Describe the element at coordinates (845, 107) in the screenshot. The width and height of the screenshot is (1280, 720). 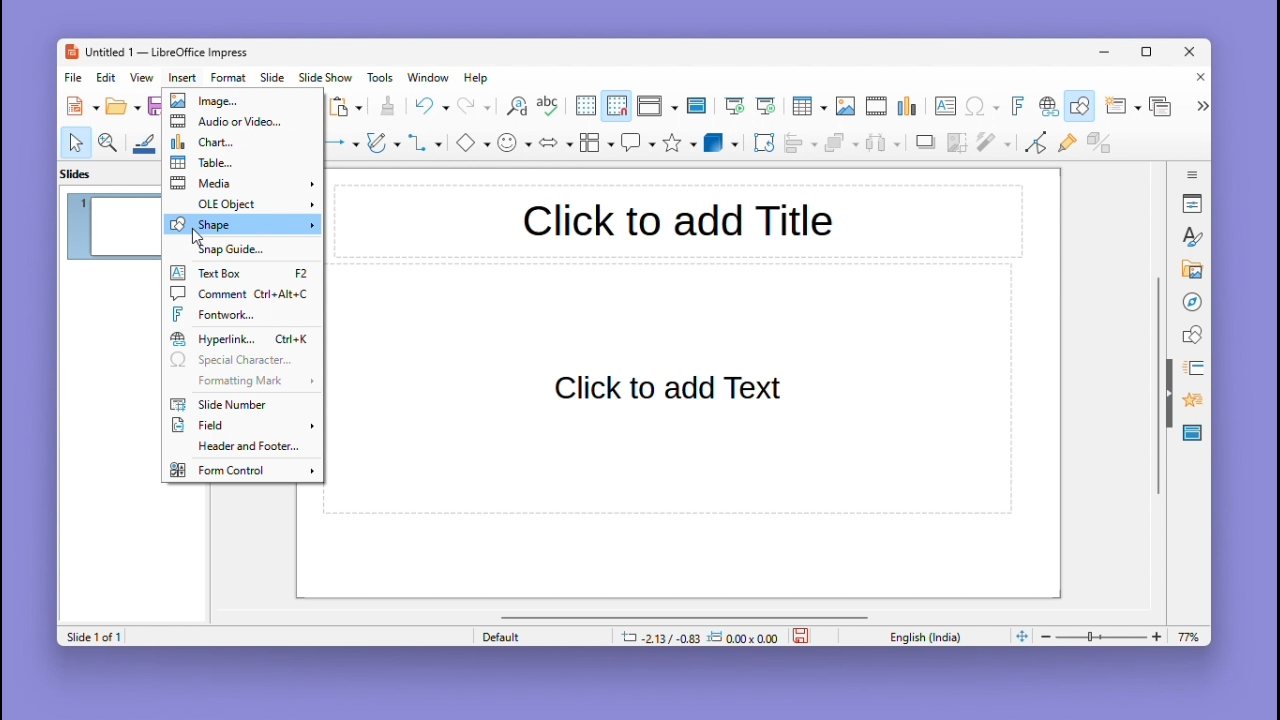
I see `Image` at that location.